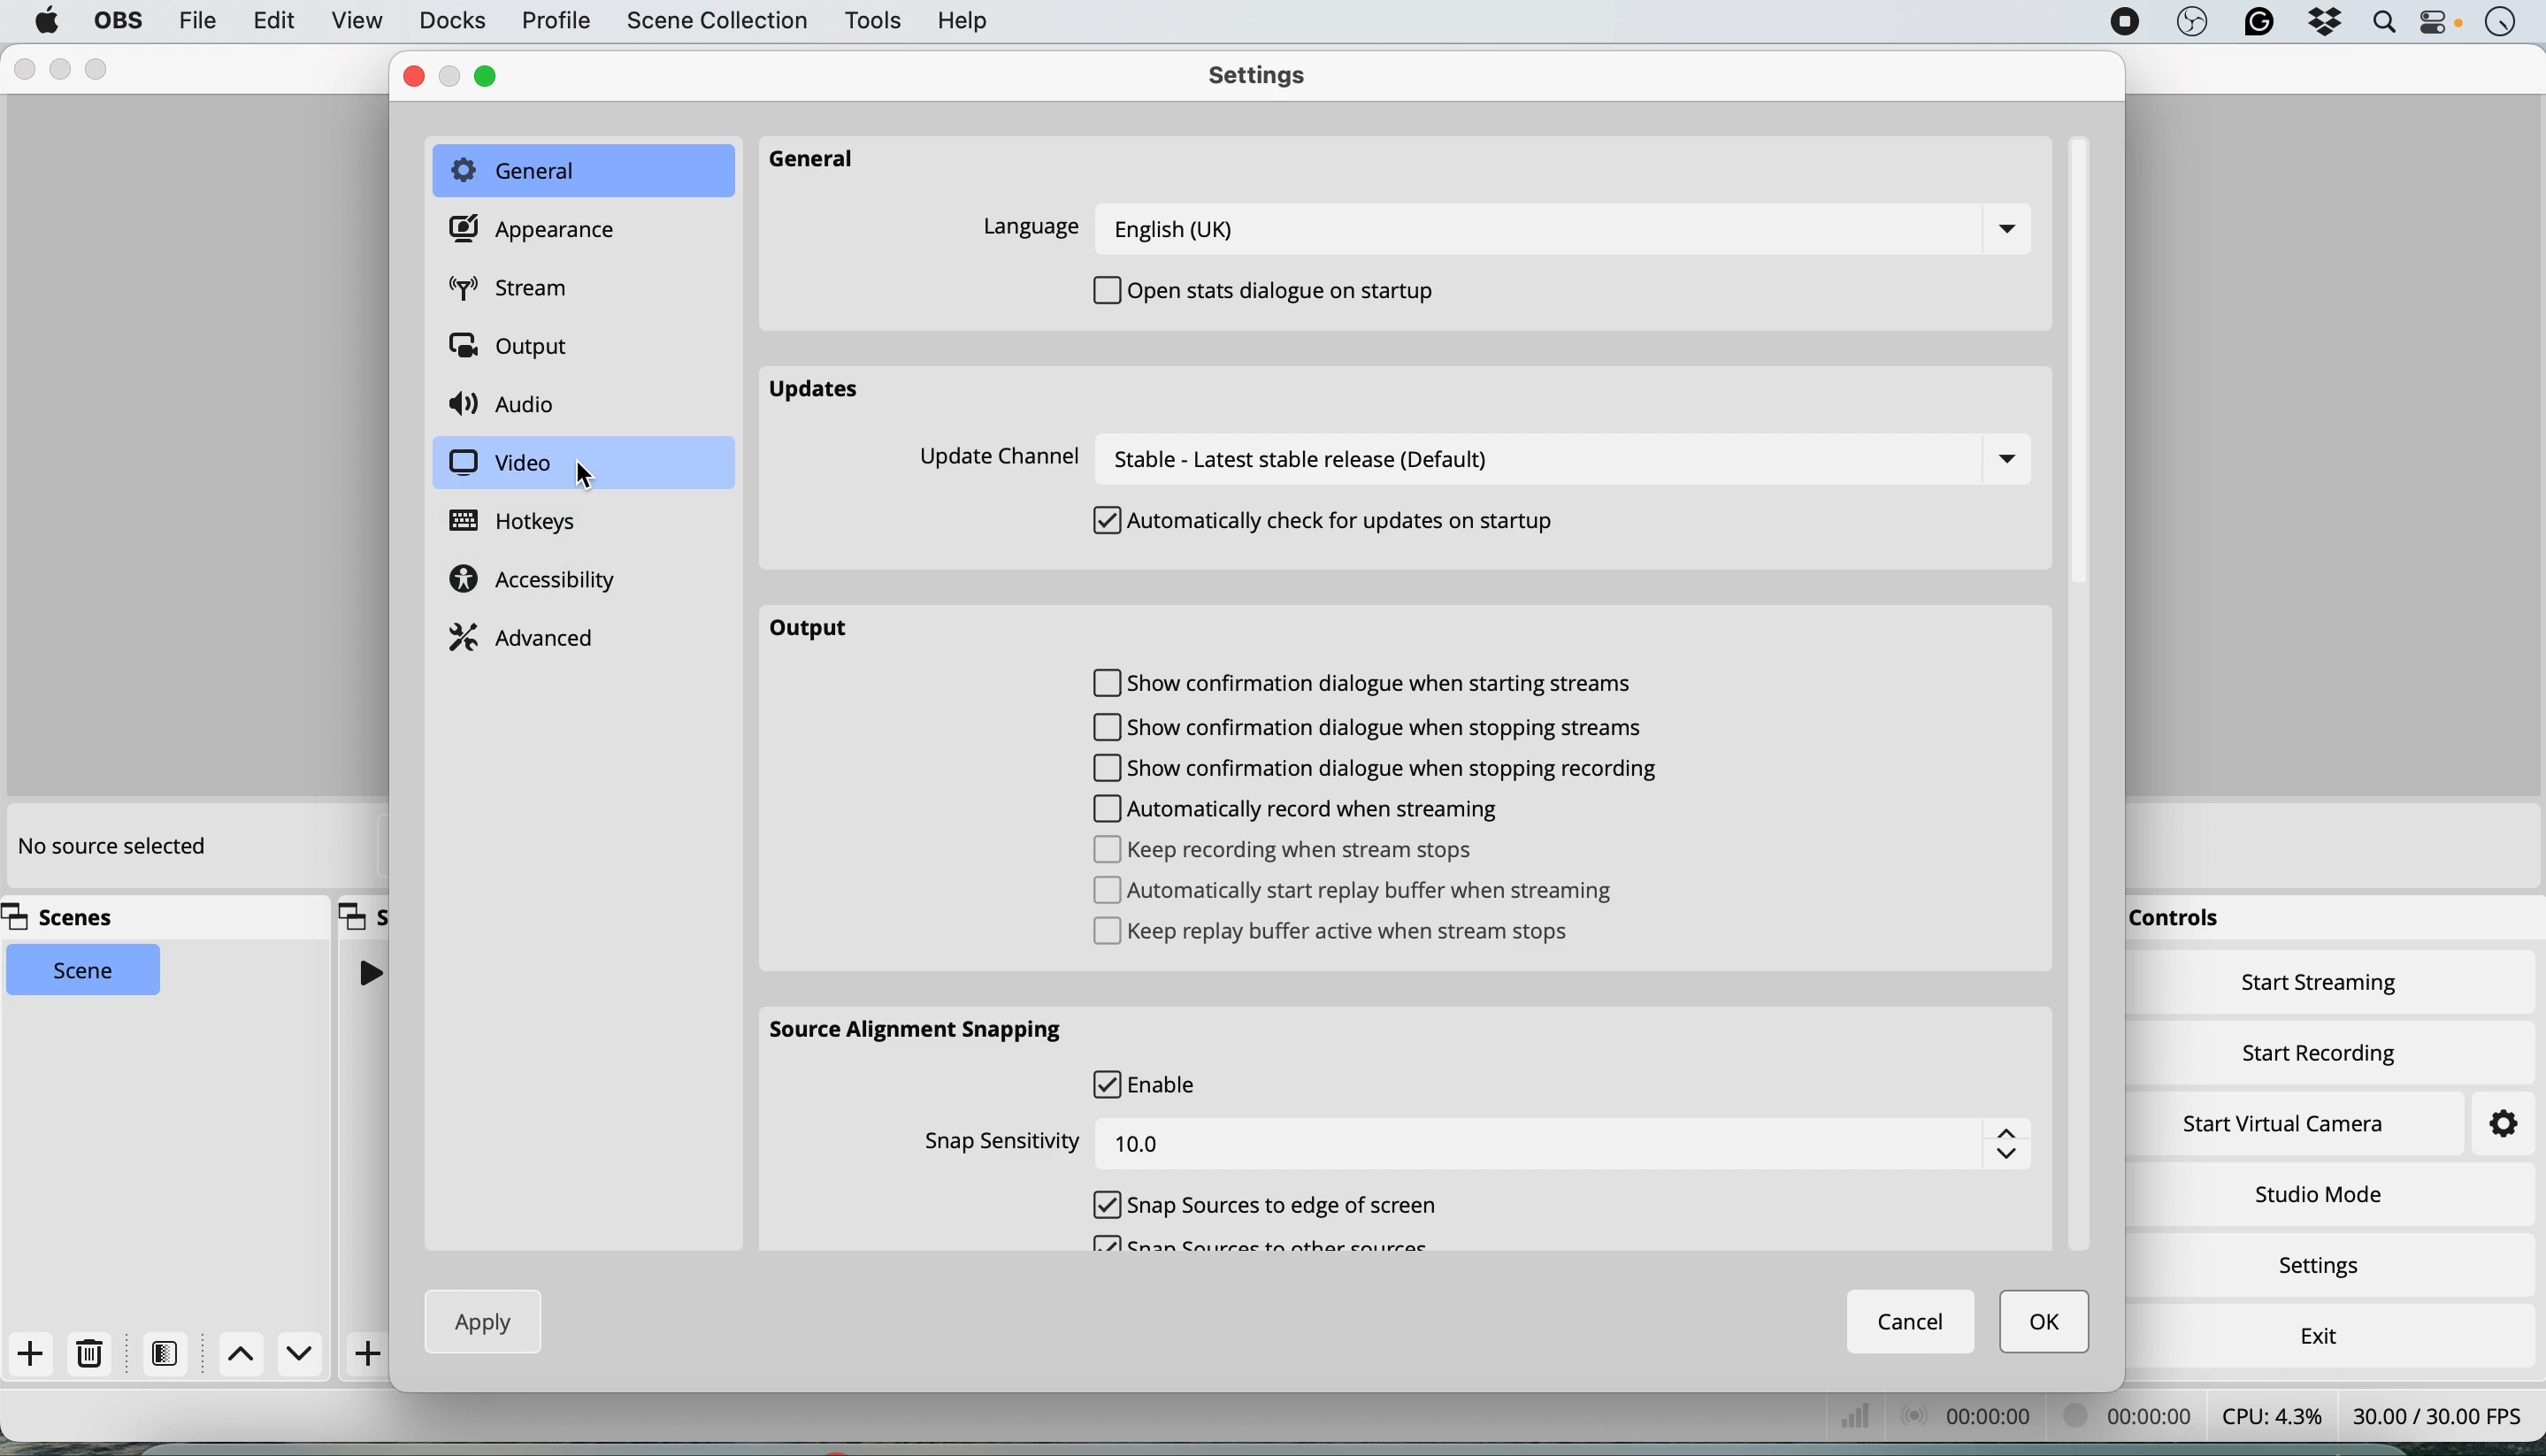  I want to click on obs, so click(115, 21).